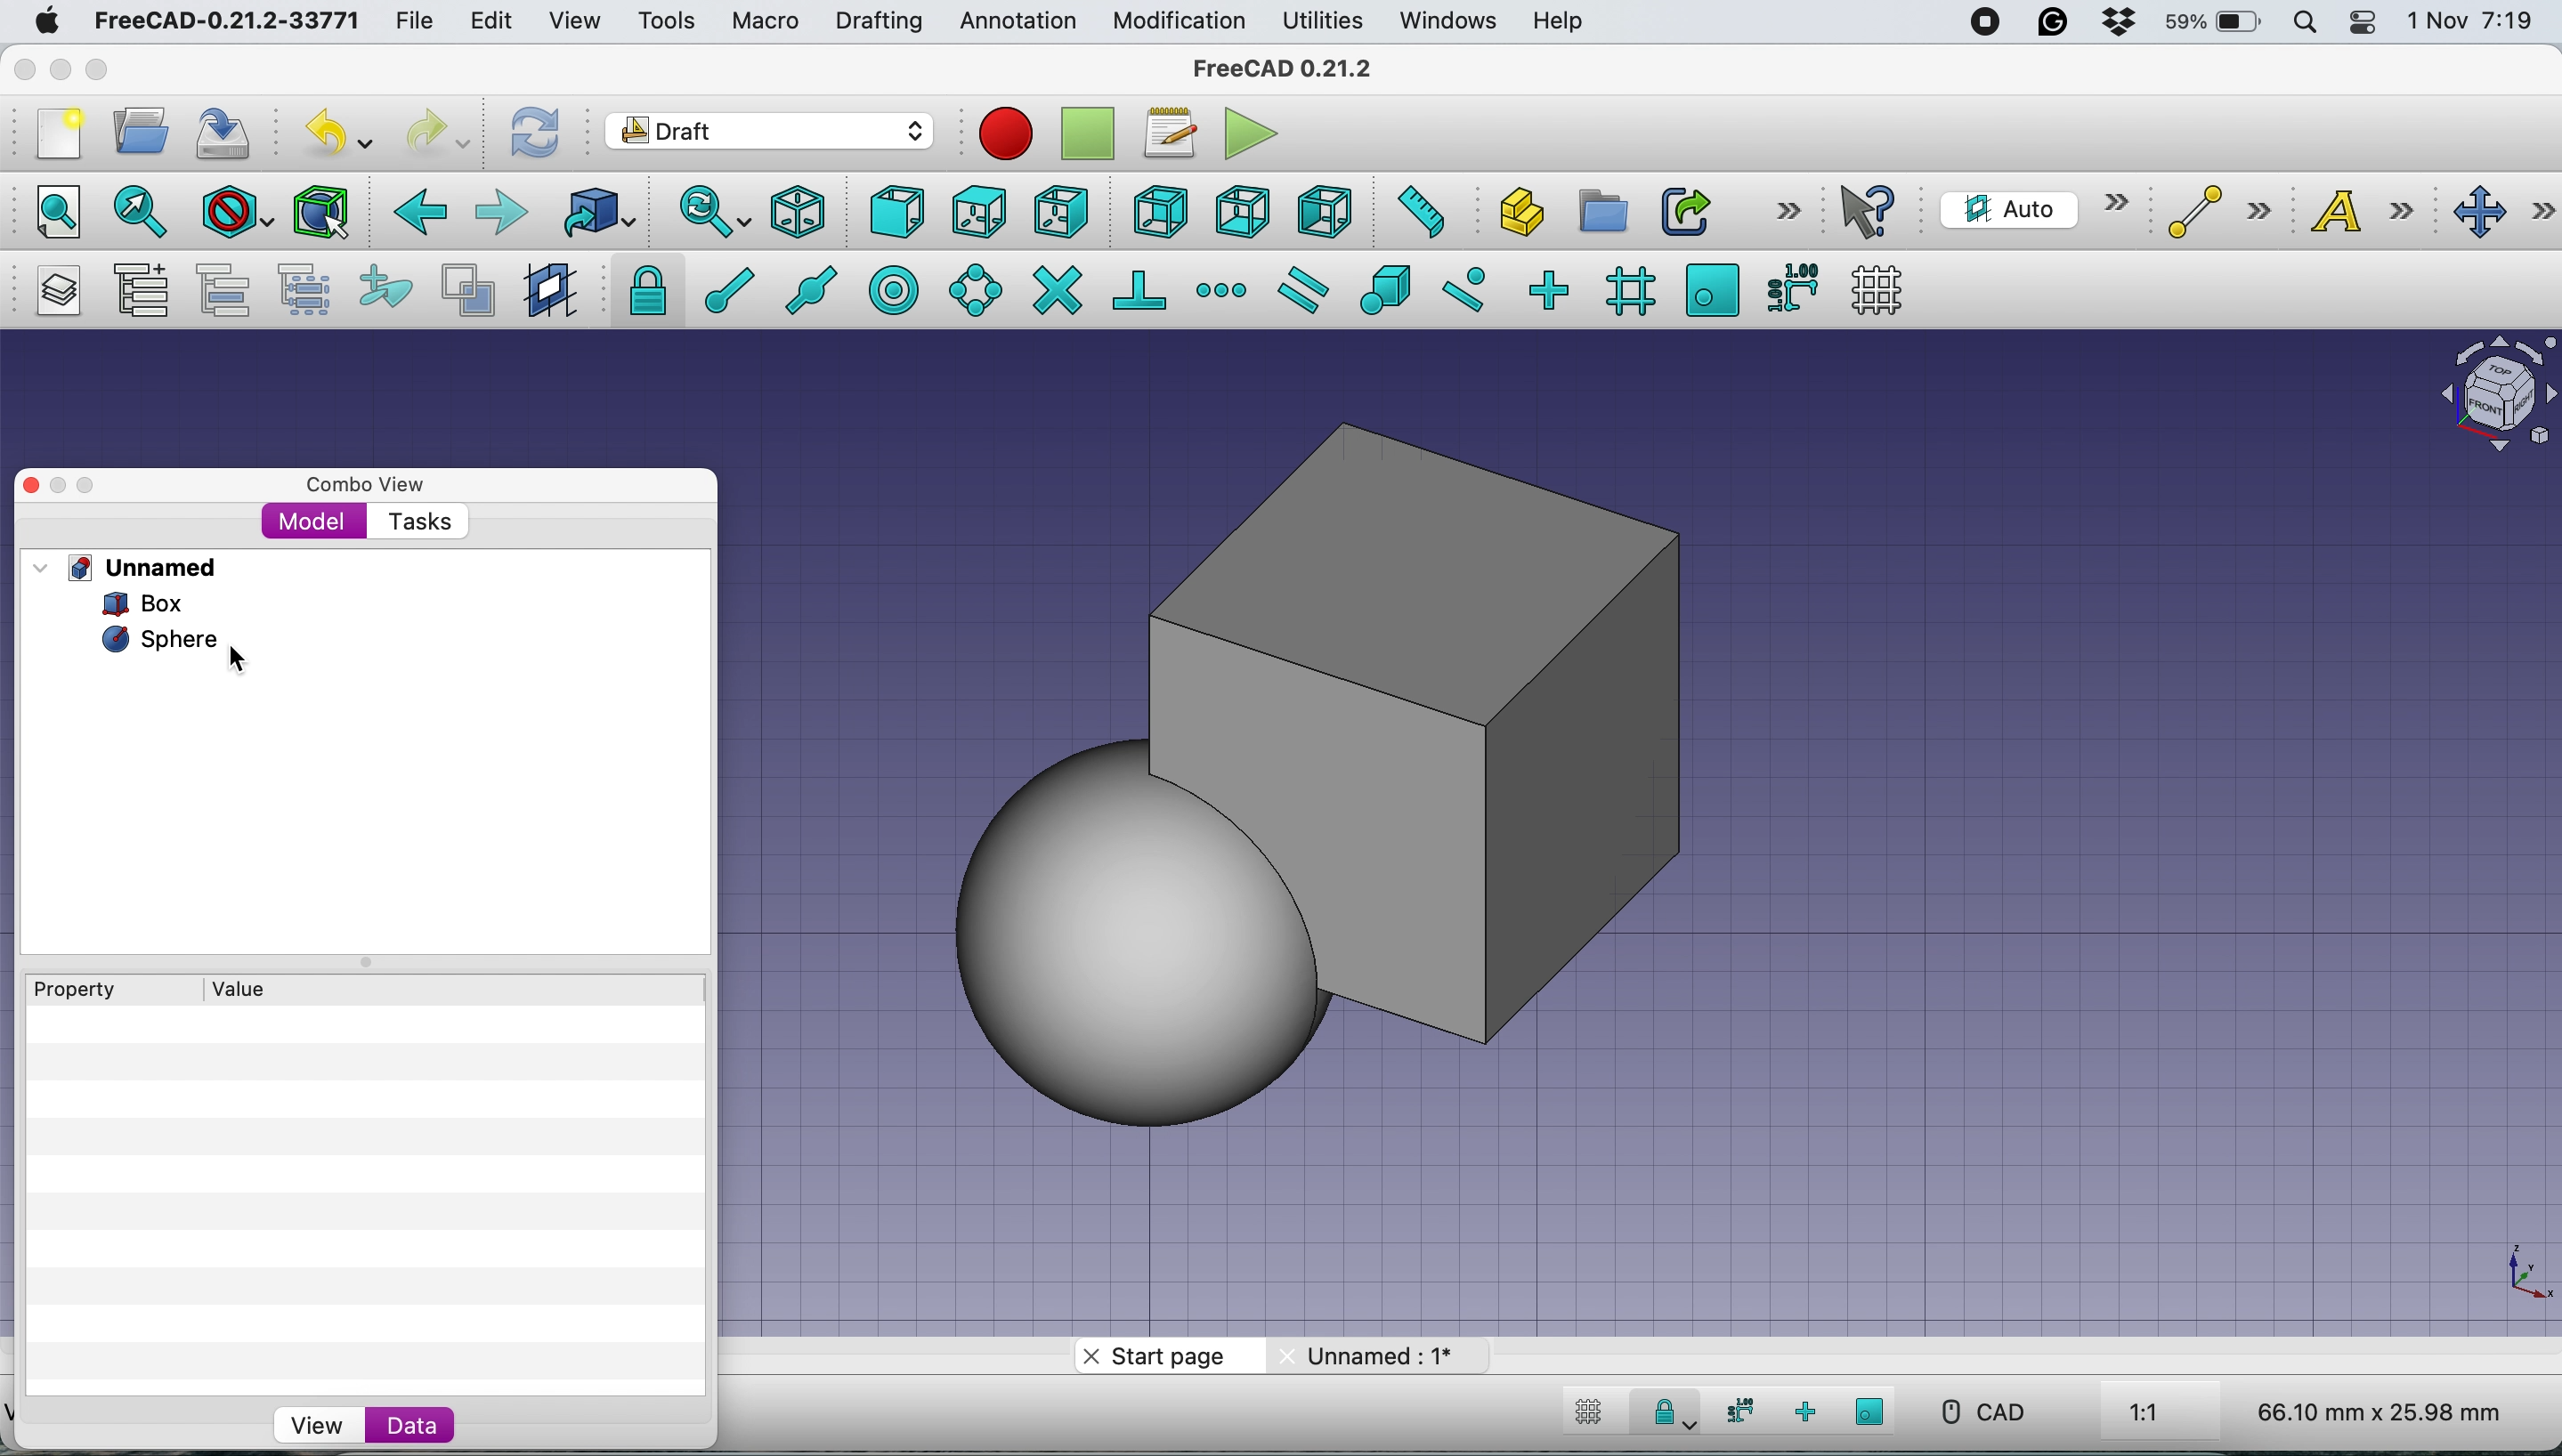 This screenshot has height=1456, width=2562. Describe the element at coordinates (2364, 22) in the screenshot. I see `control center` at that location.